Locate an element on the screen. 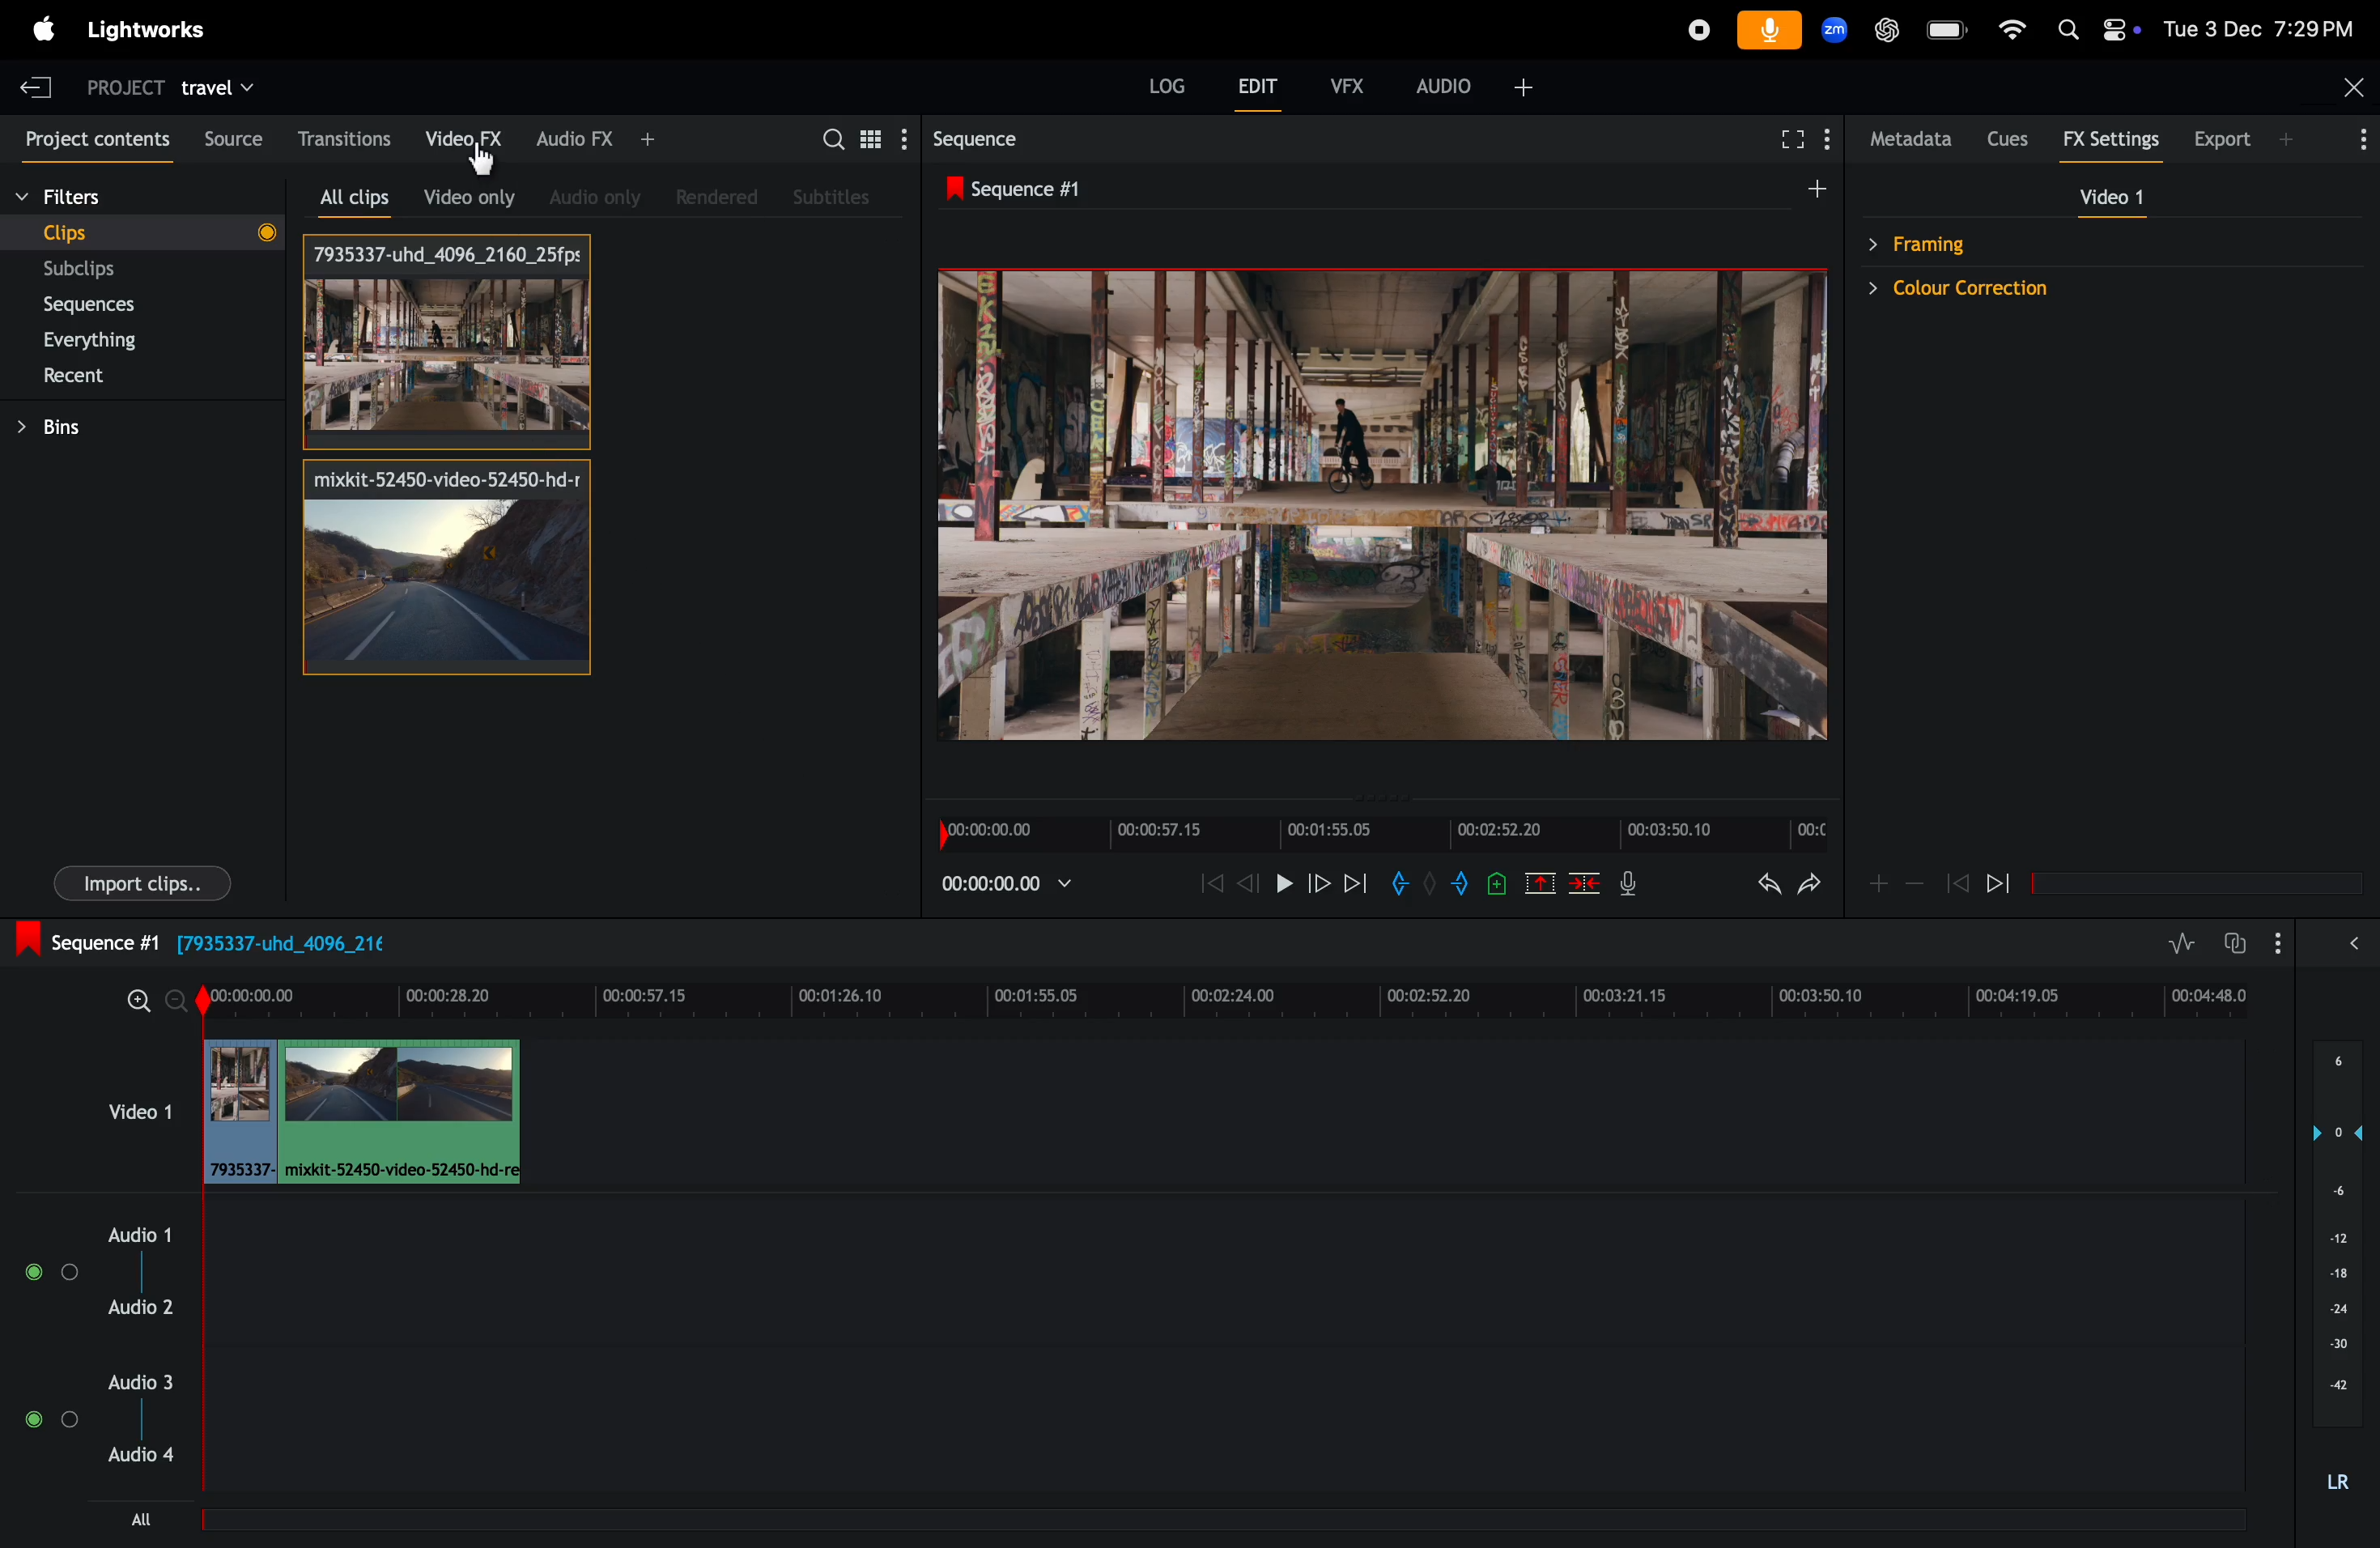 Image resolution: width=2380 pixels, height=1548 pixels. Close is located at coordinates (2355, 87).